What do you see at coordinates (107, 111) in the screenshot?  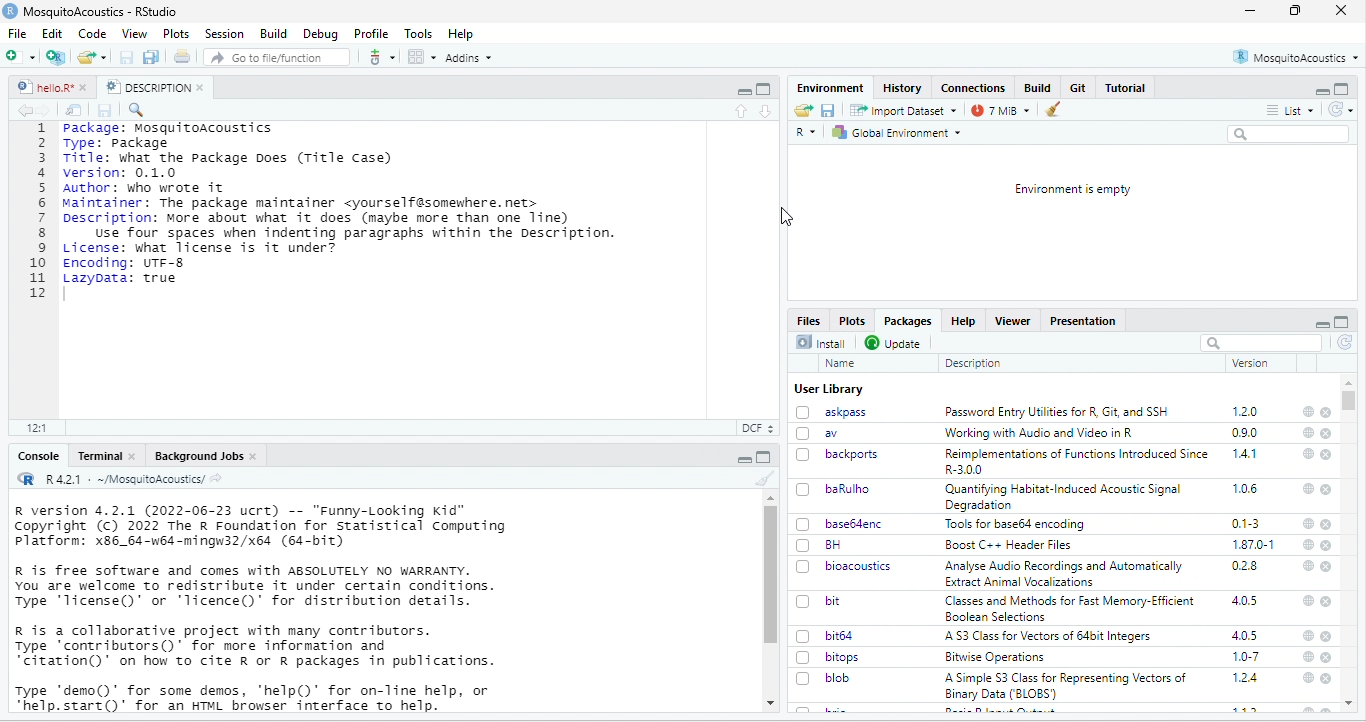 I see `Save` at bounding box center [107, 111].